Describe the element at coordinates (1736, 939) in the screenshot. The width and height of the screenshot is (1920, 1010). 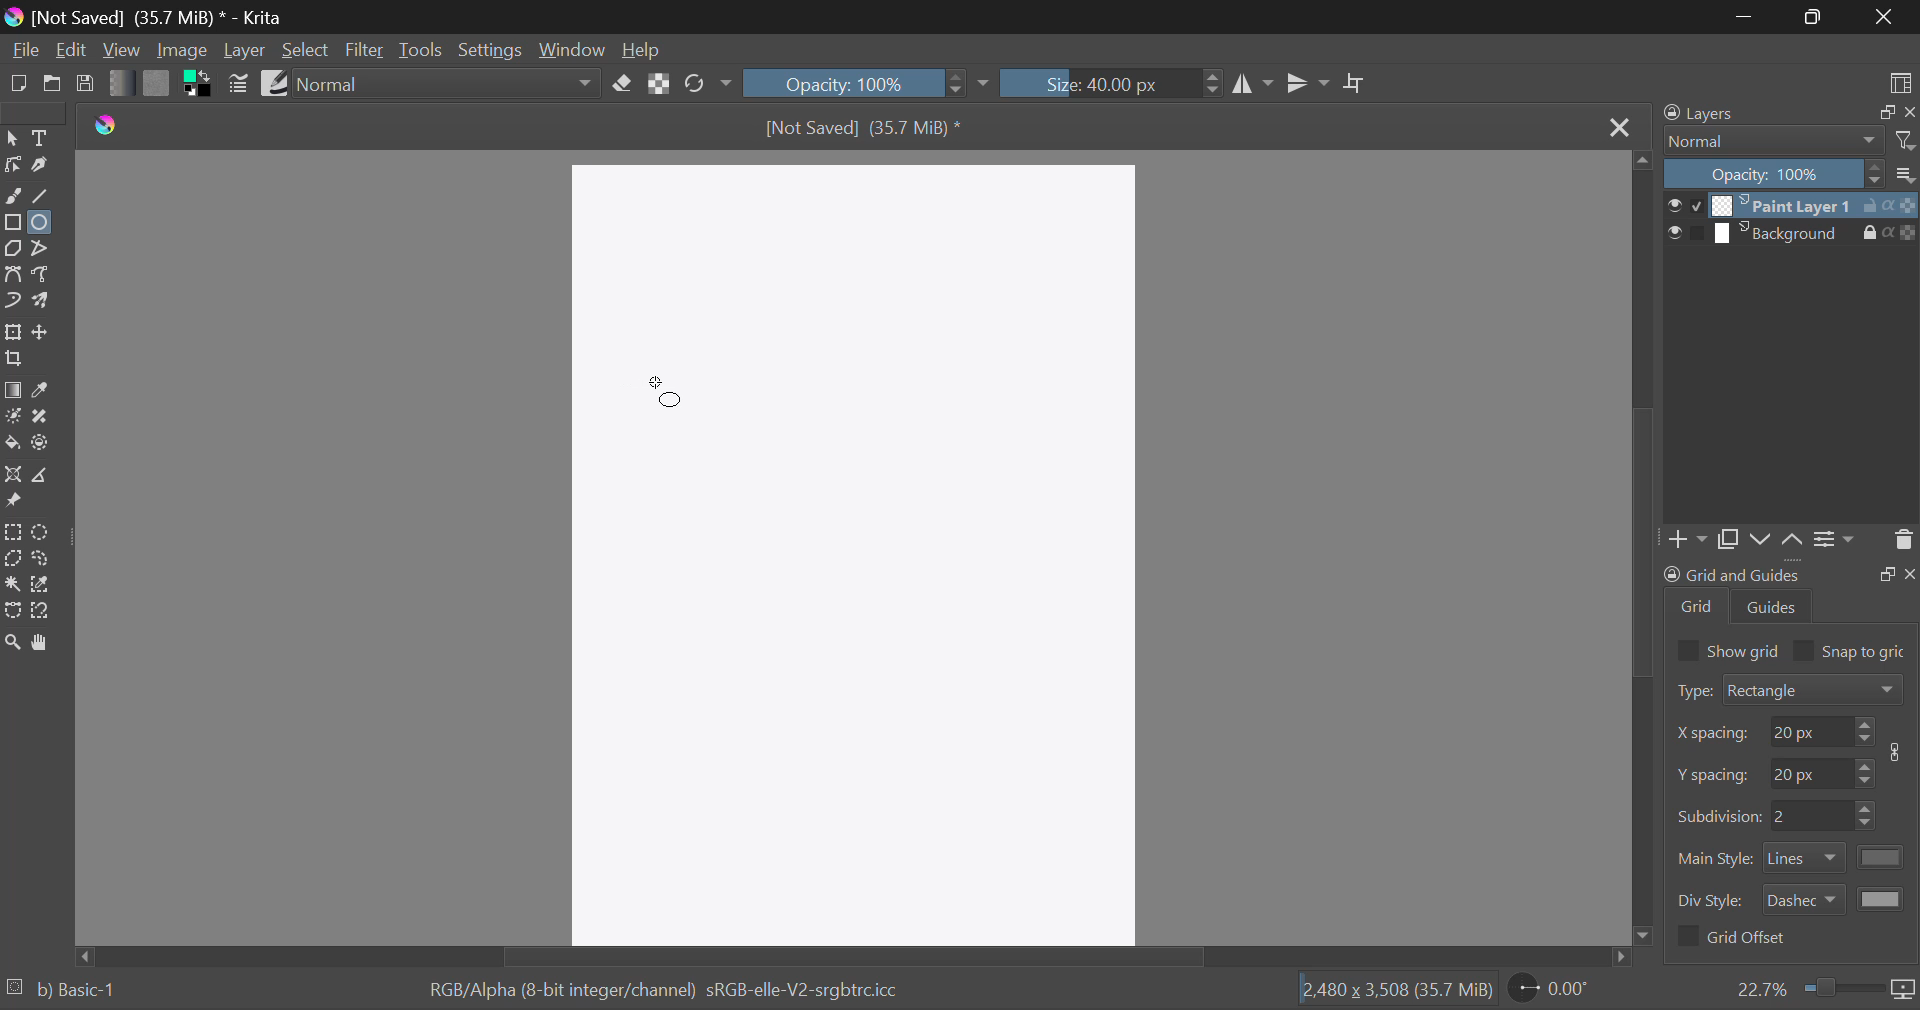
I see `Grid Offset` at that location.